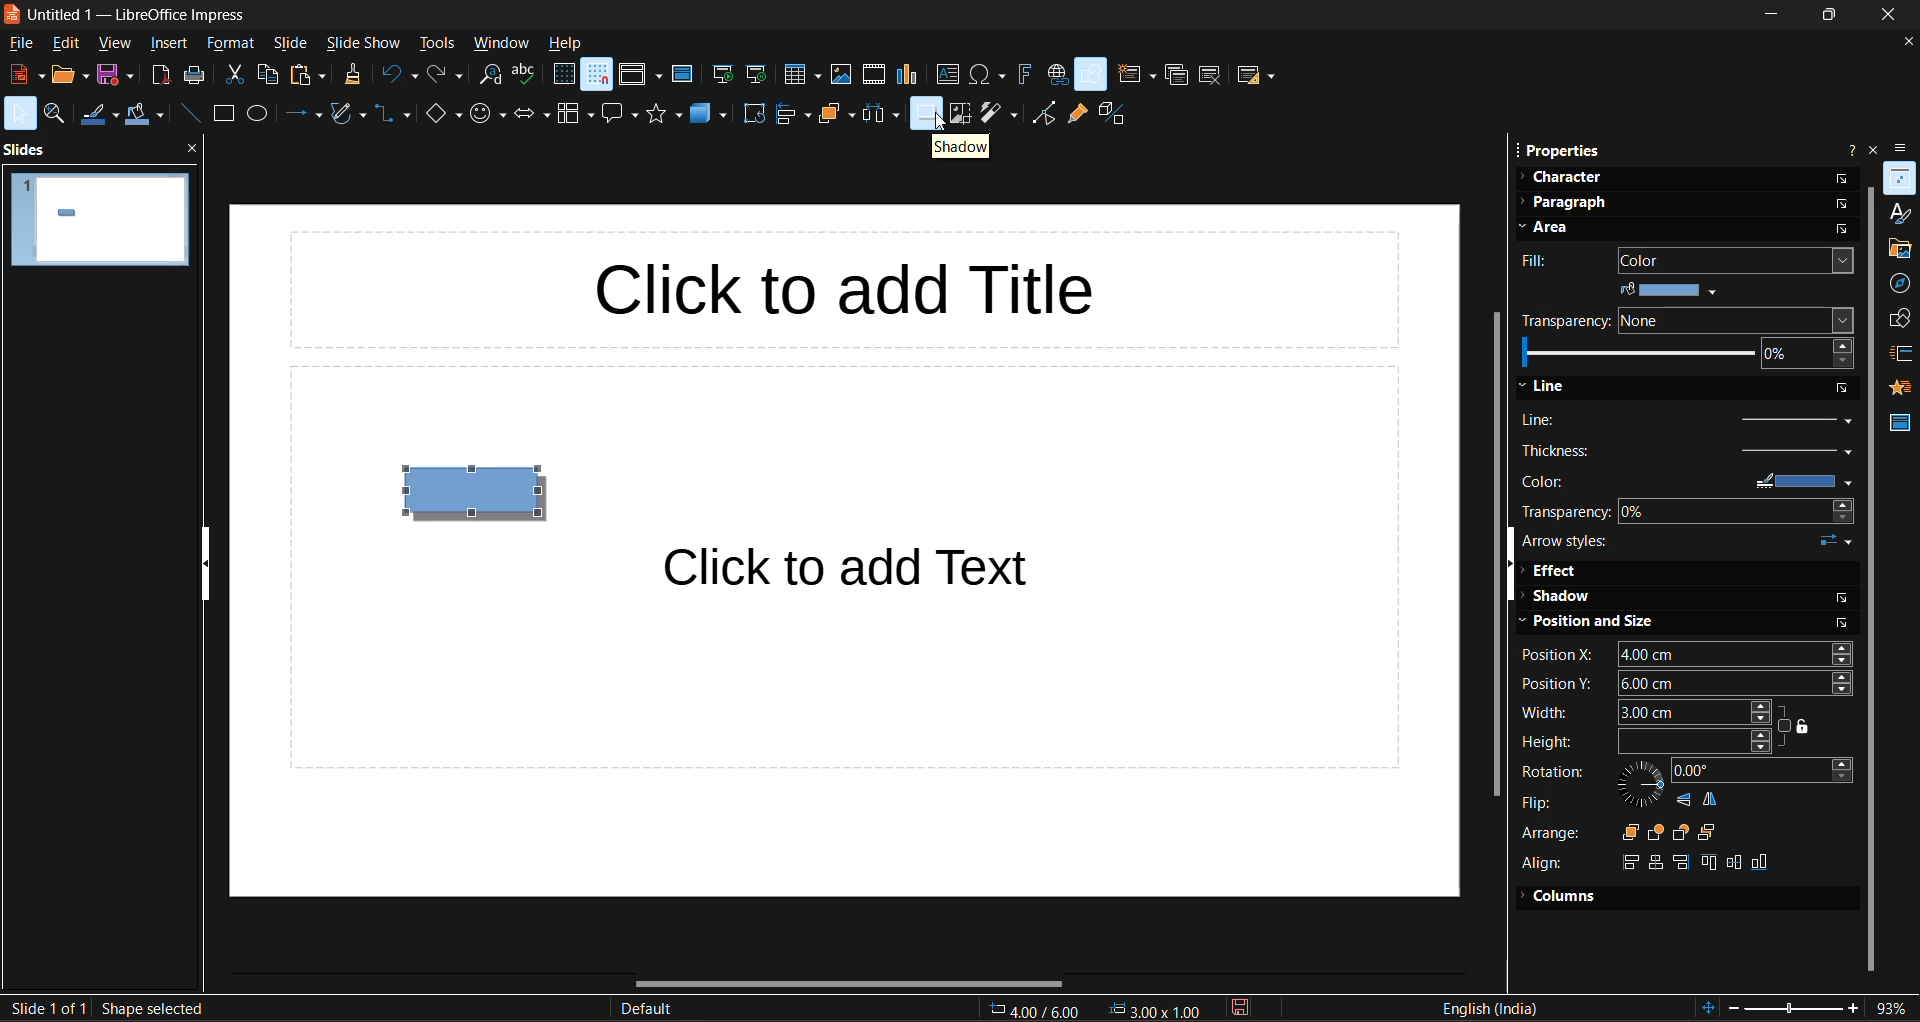 The height and width of the screenshot is (1022, 1920). I want to click on height, so click(1647, 741).